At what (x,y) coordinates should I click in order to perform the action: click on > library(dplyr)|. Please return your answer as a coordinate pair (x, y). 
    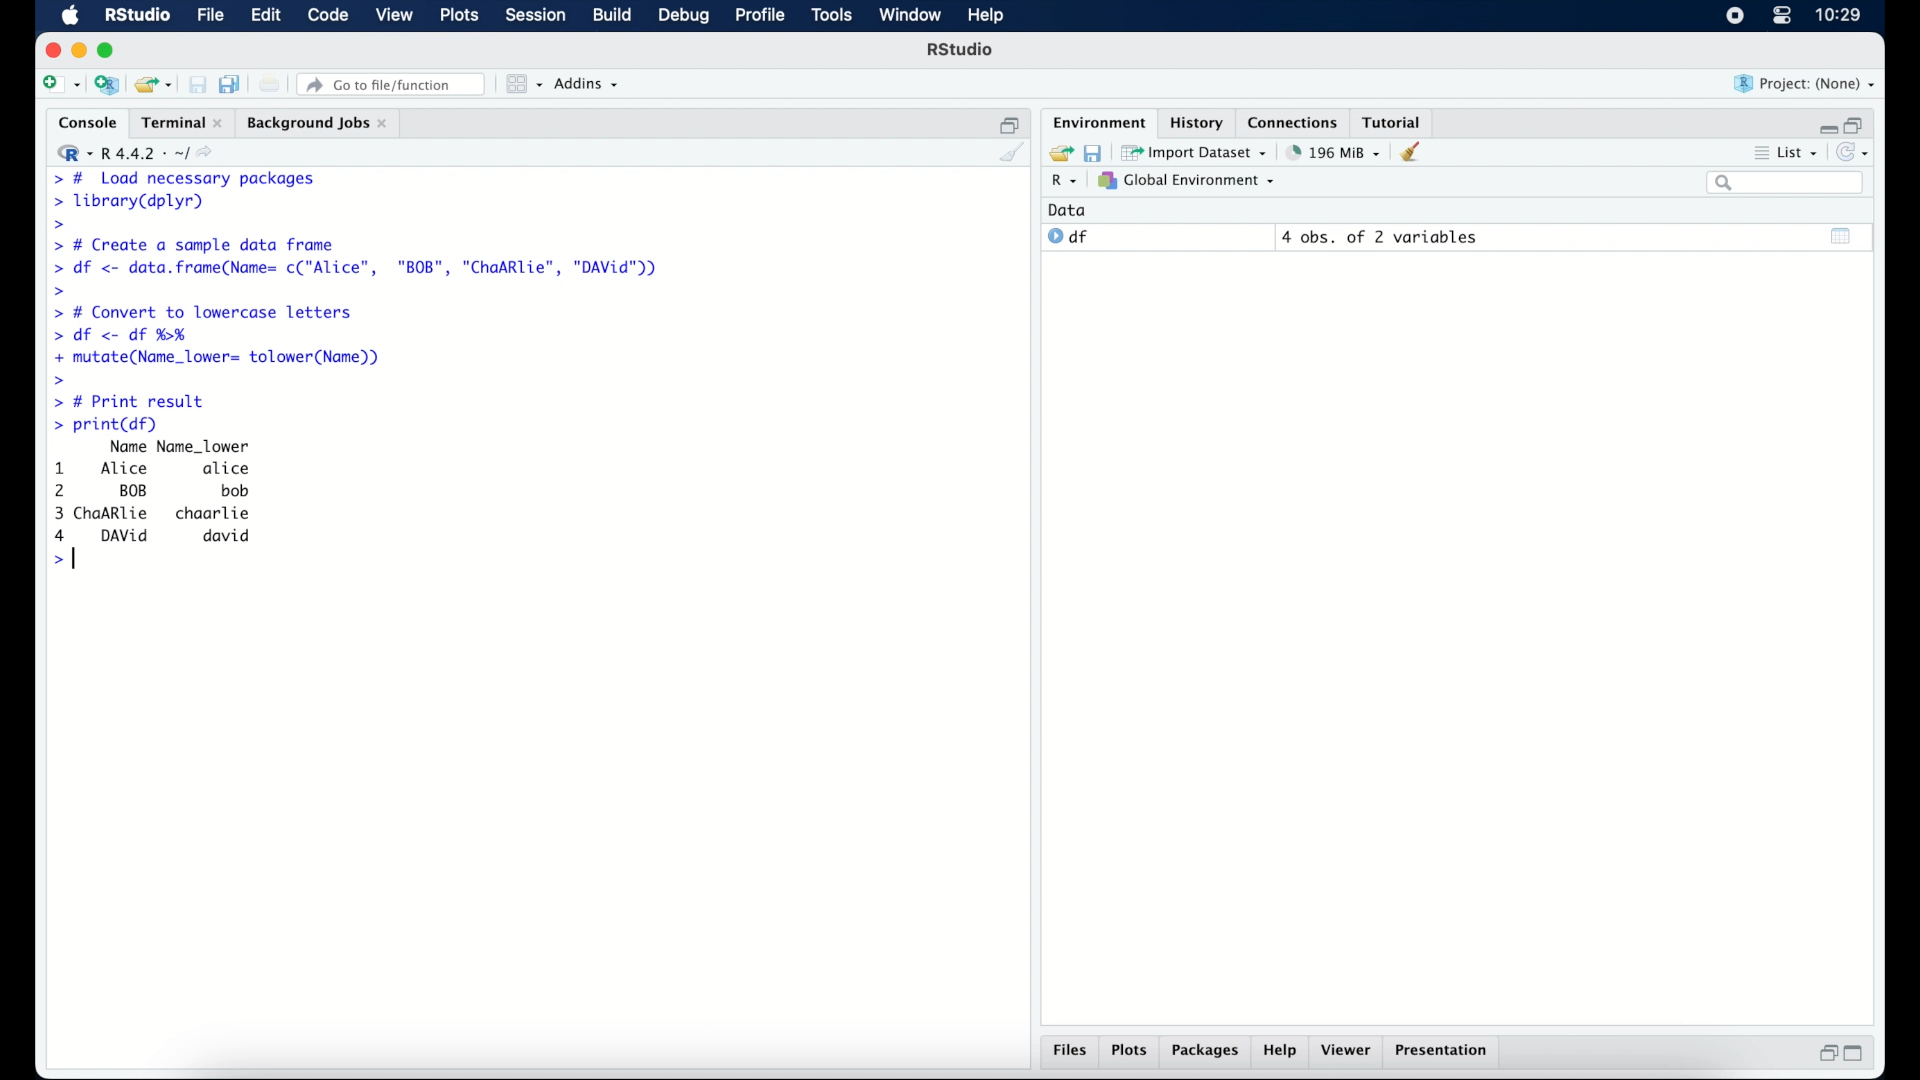
    Looking at the image, I should click on (133, 202).